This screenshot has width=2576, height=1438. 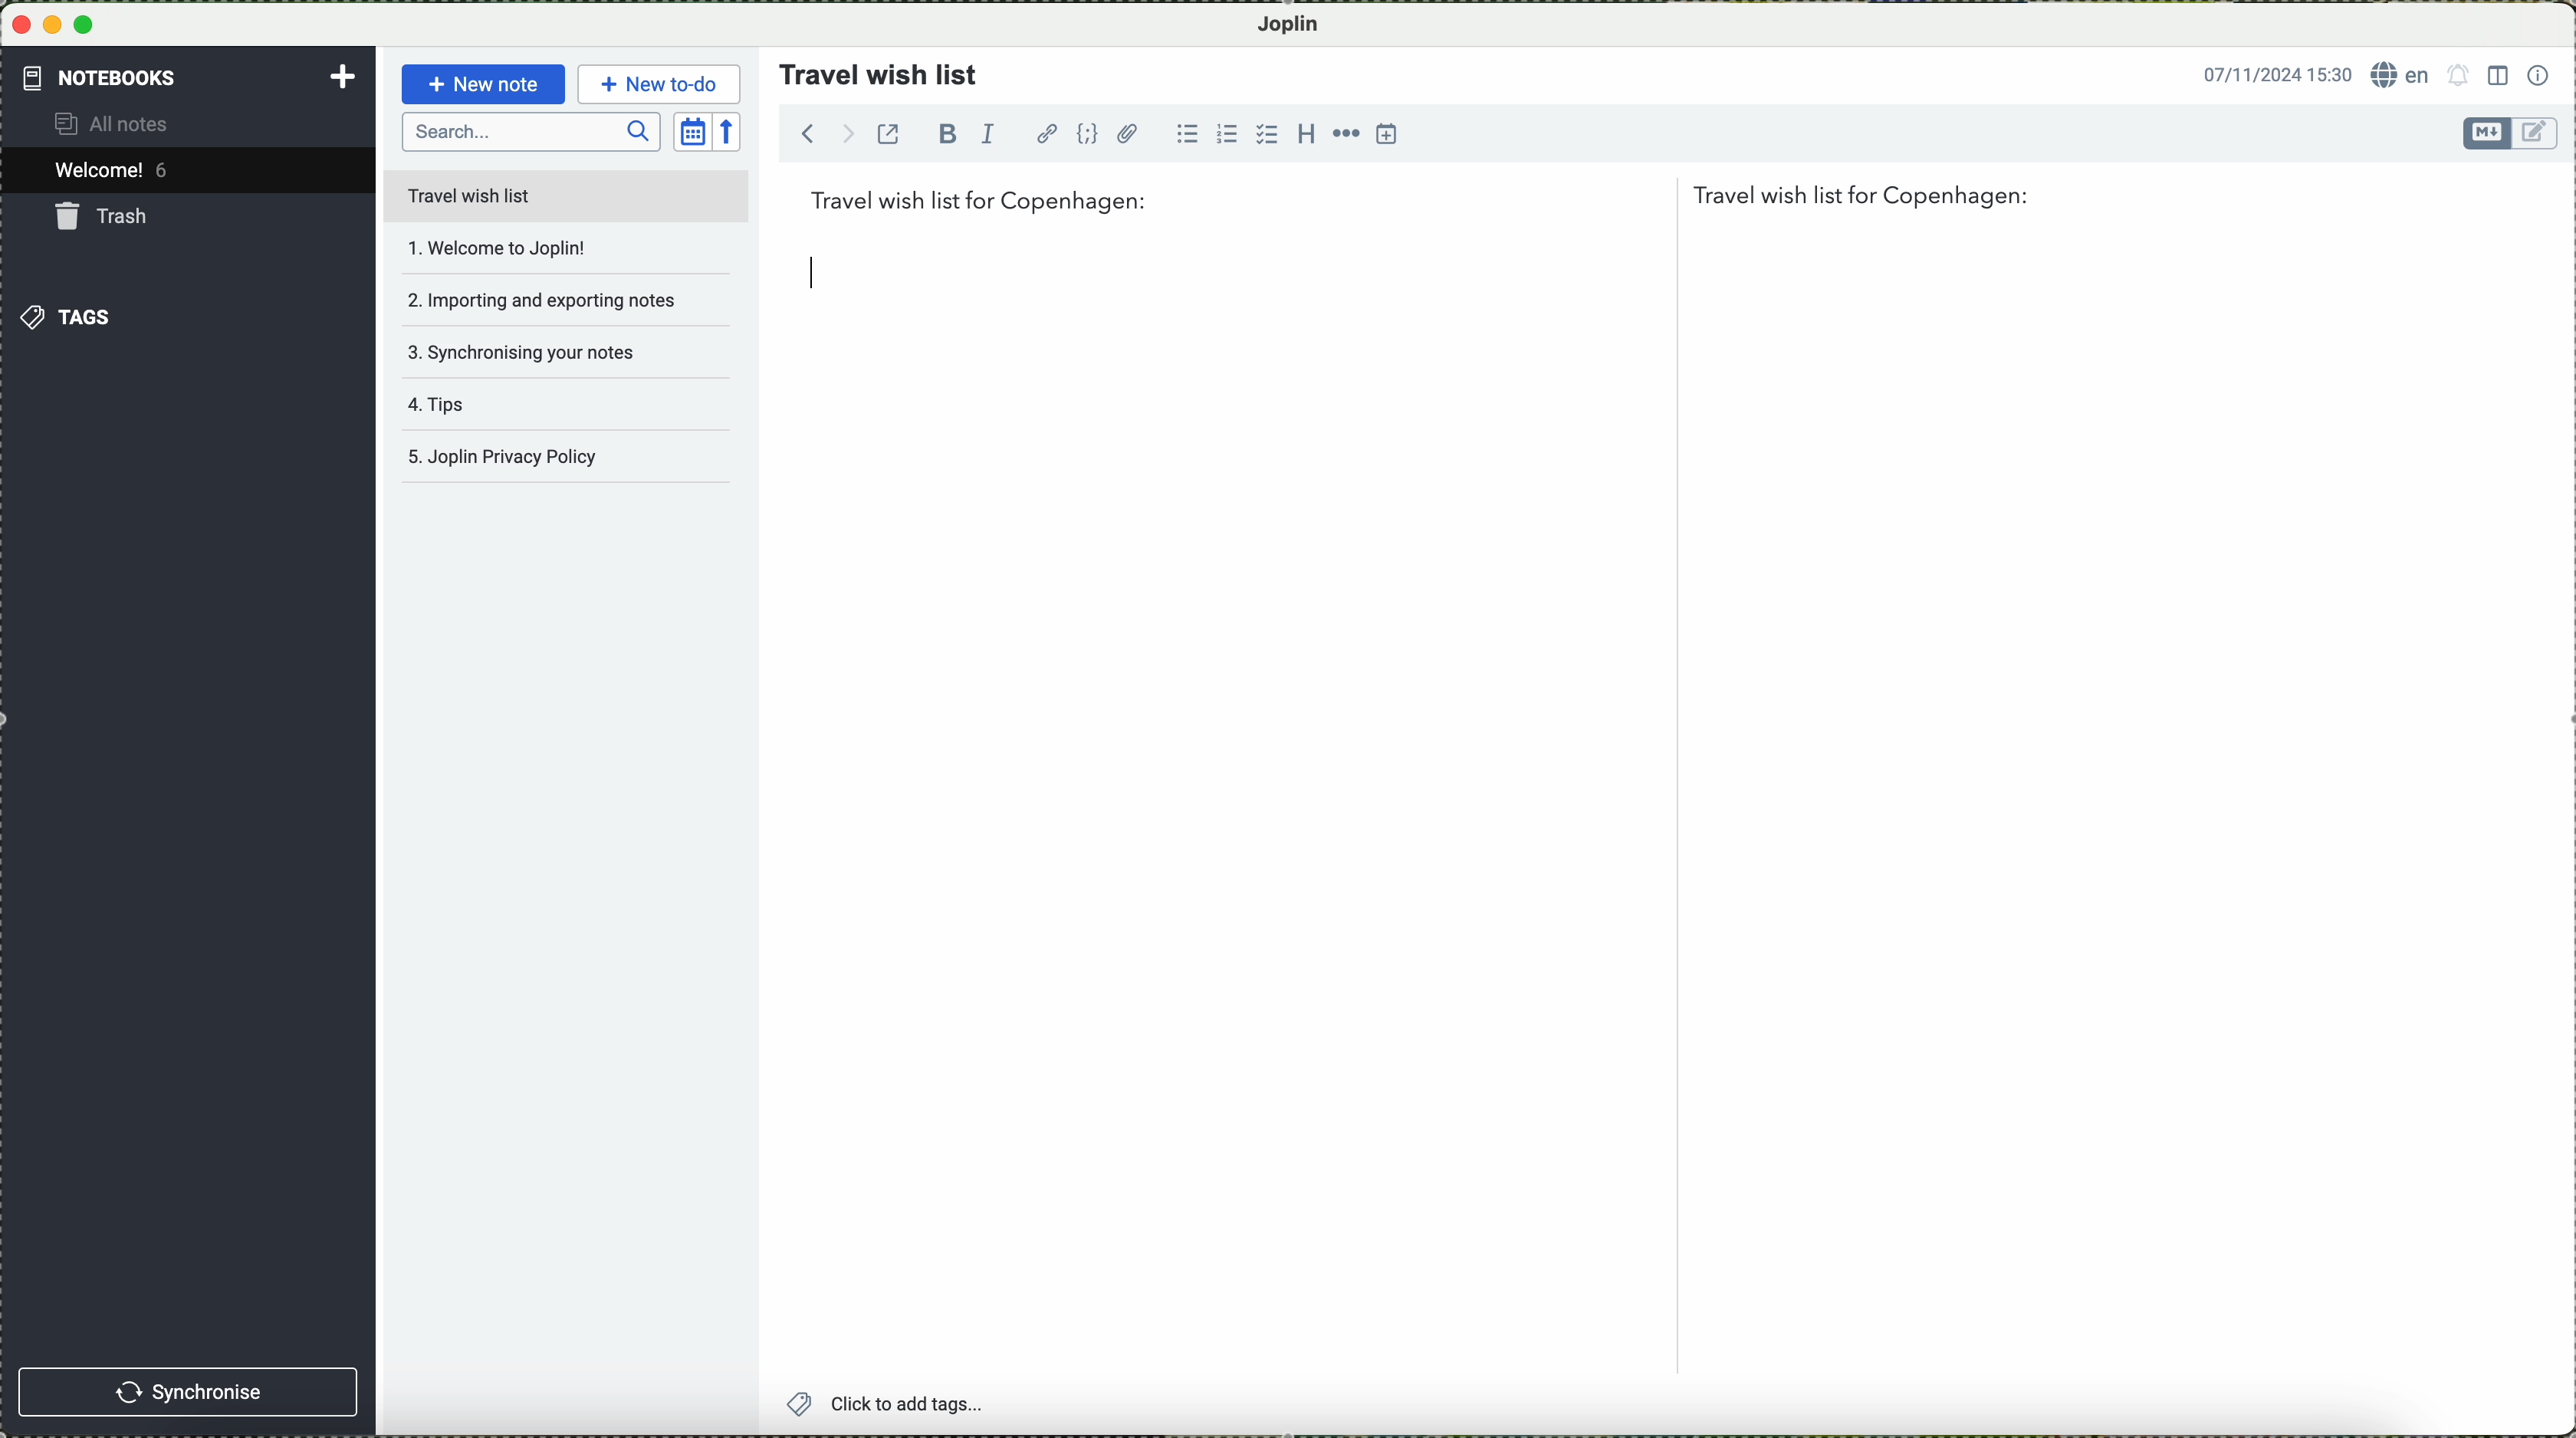 What do you see at coordinates (1046, 133) in the screenshot?
I see `hyperlink` at bounding box center [1046, 133].